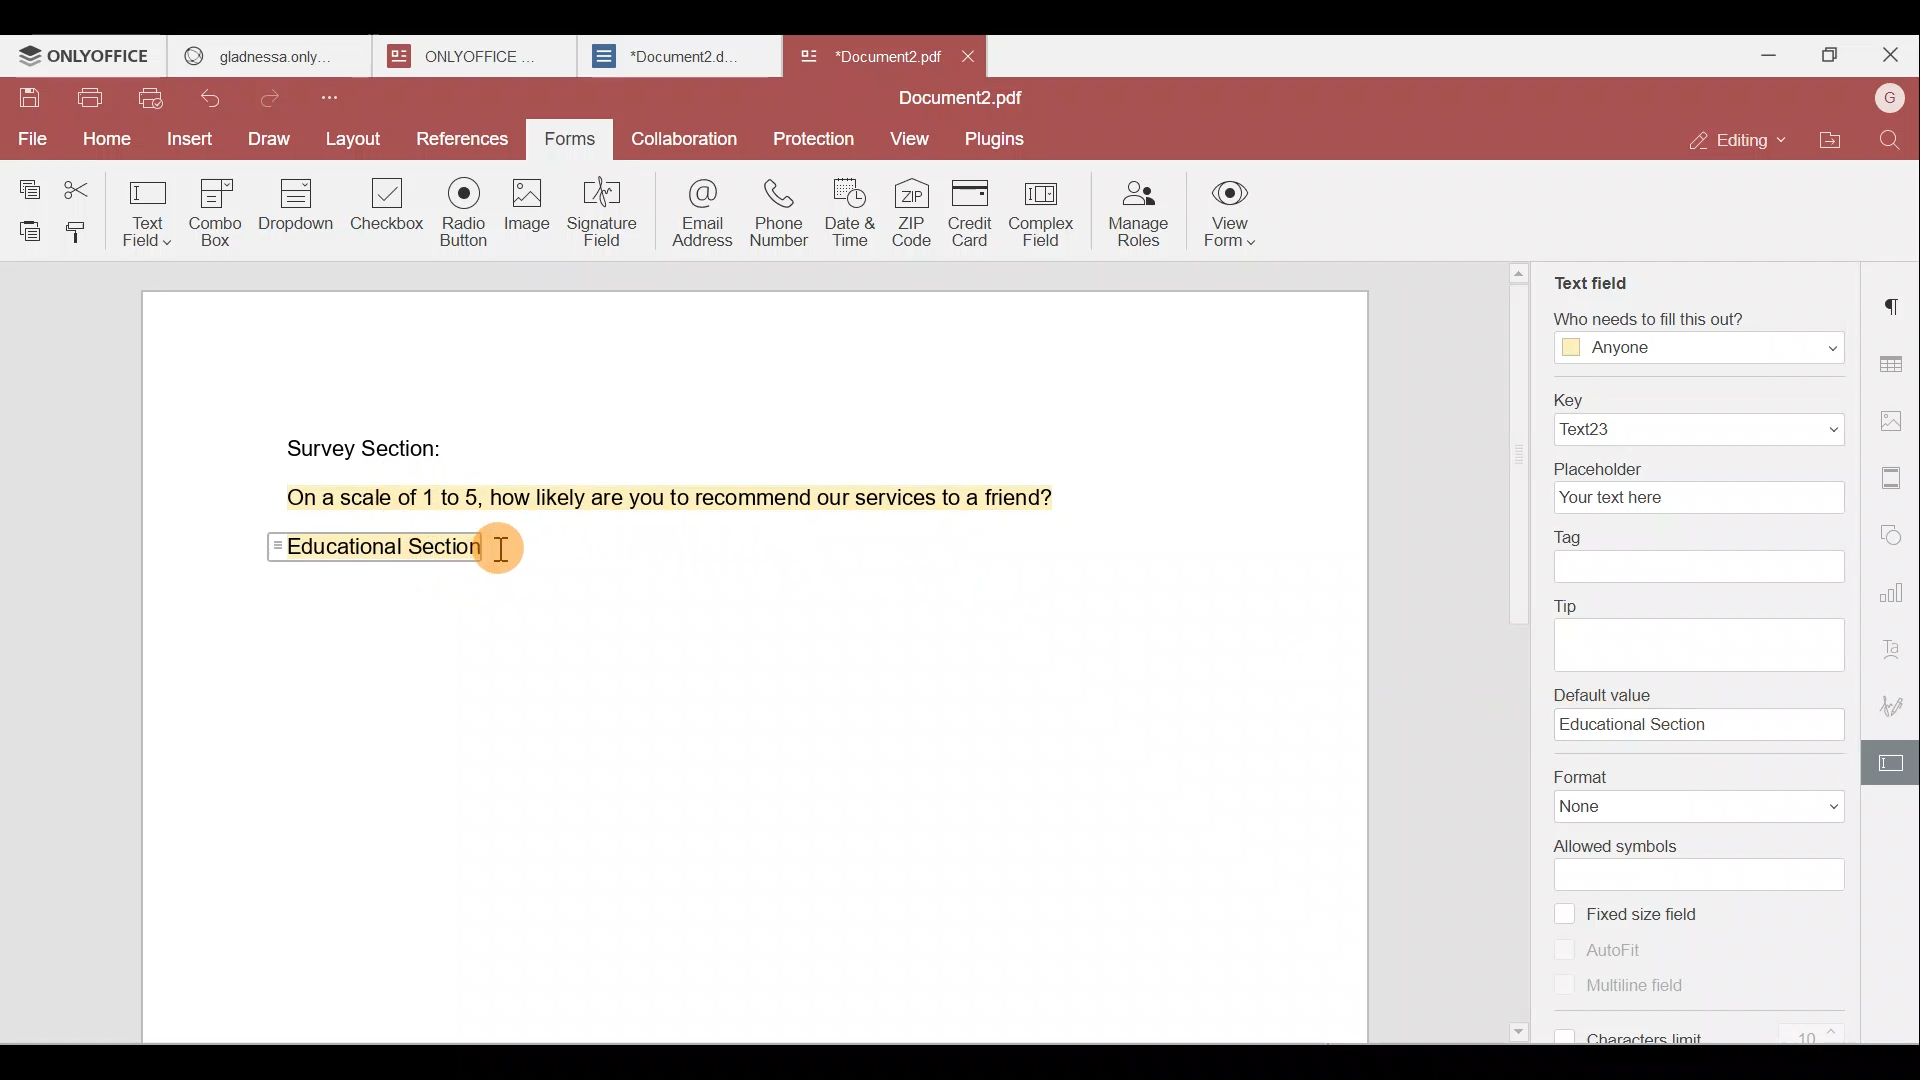 This screenshot has width=1920, height=1080. Describe the element at coordinates (1706, 713) in the screenshot. I see `Default value` at that location.